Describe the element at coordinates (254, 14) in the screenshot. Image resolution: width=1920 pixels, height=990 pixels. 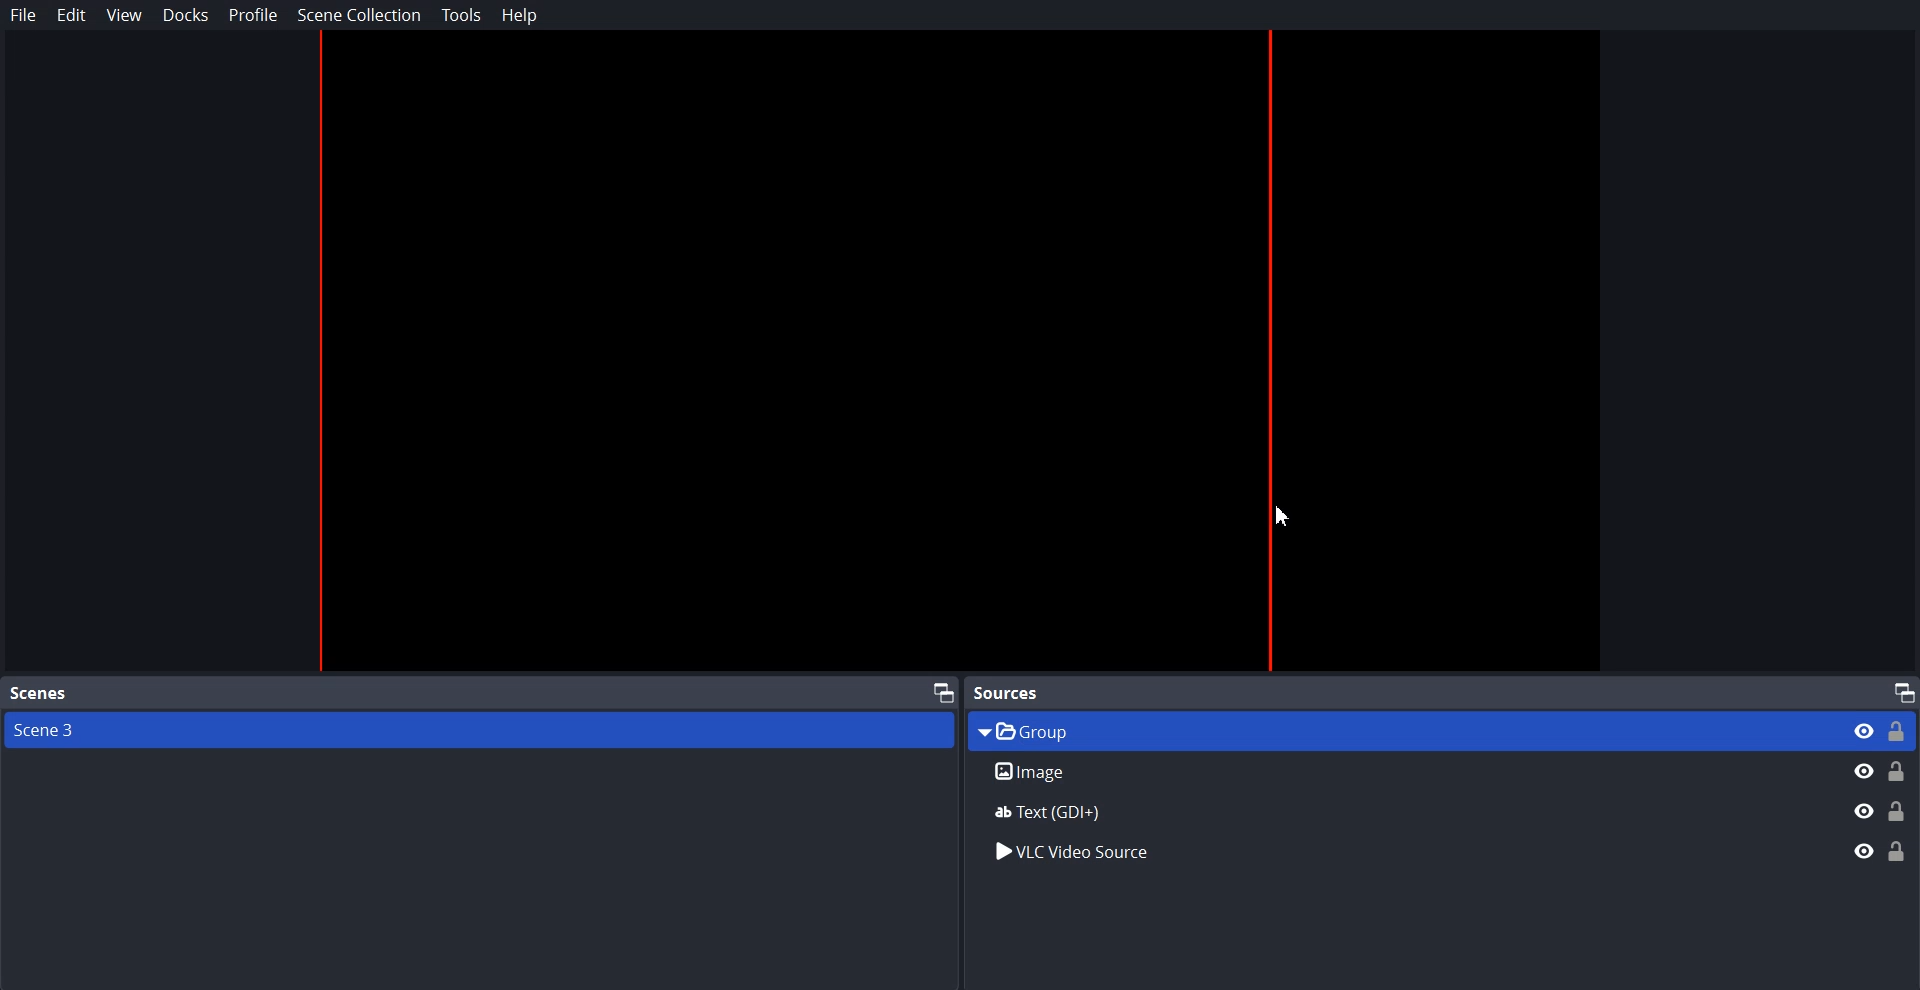
I see `Profile` at that location.